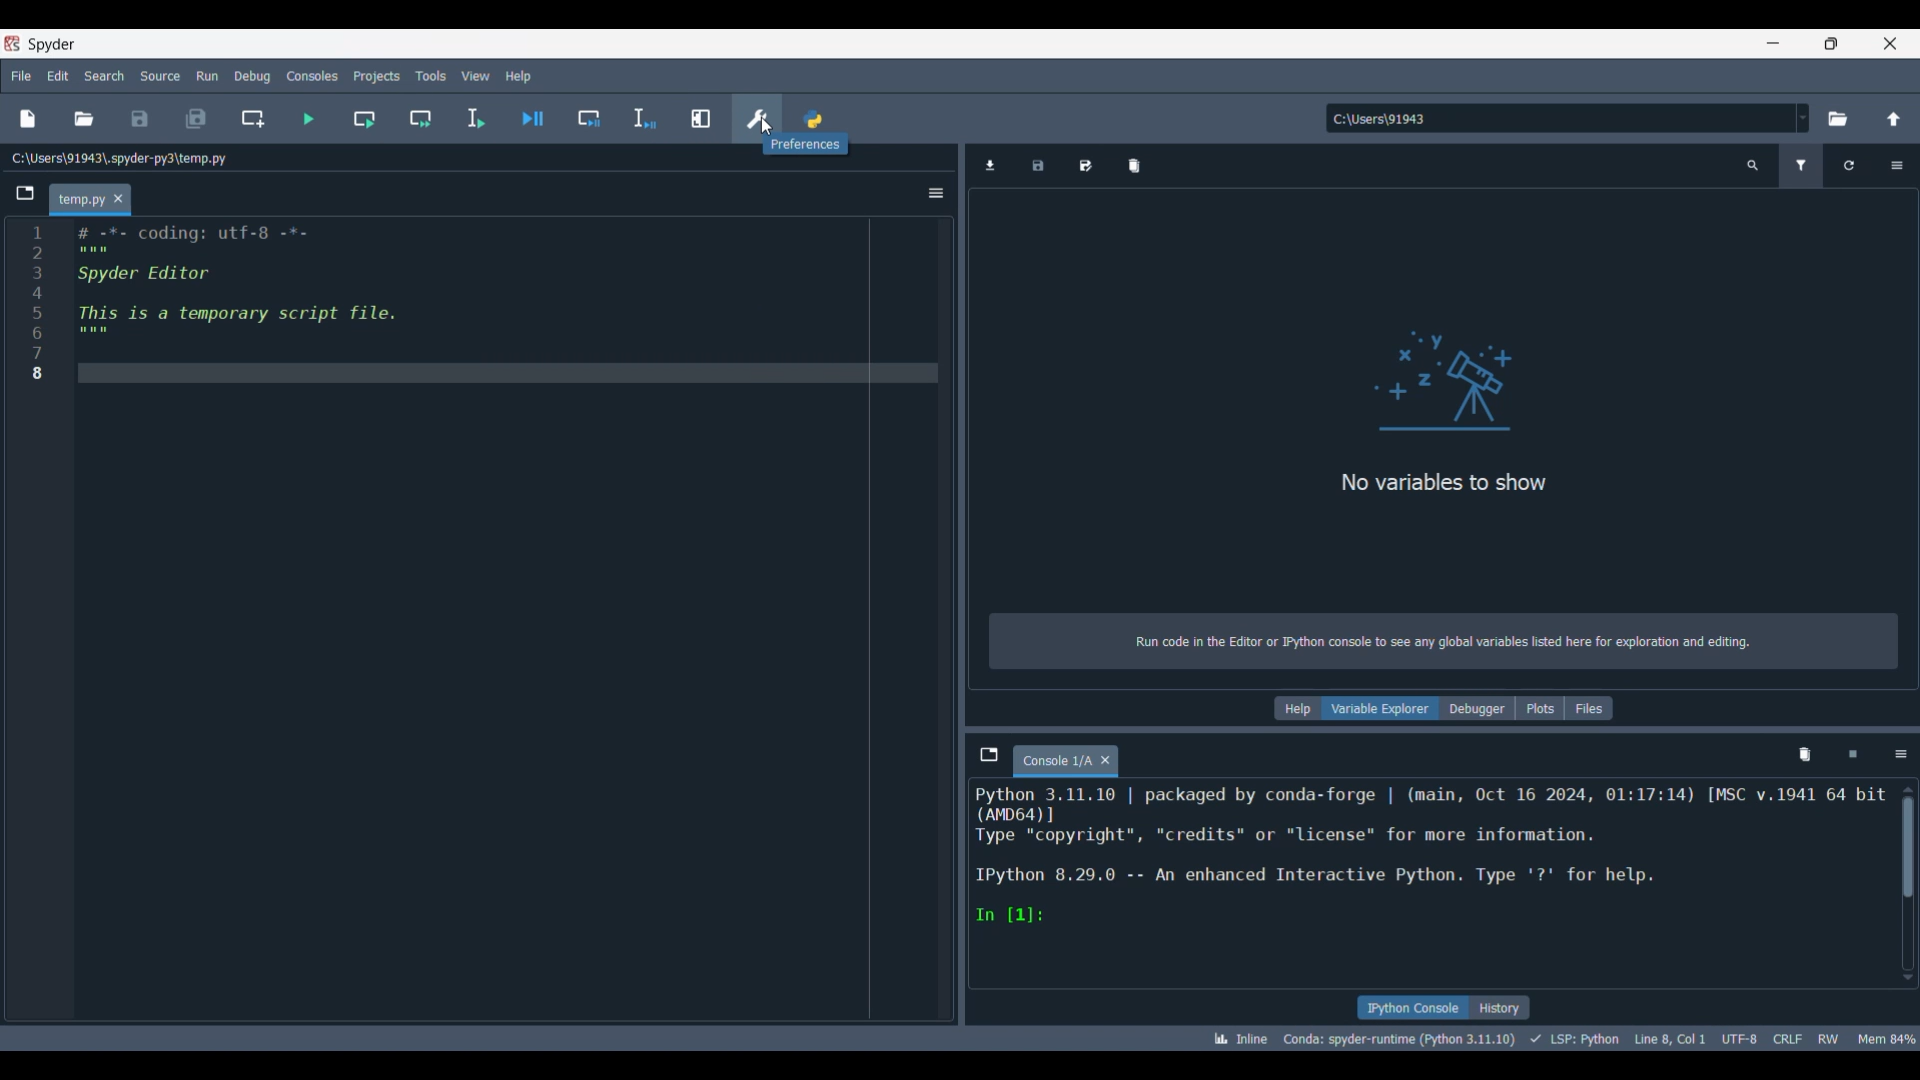  What do you see at coordinates (1831, 44) in the screenshot?
I see `Show in smaller tab` at bounding box center [1831, 44].